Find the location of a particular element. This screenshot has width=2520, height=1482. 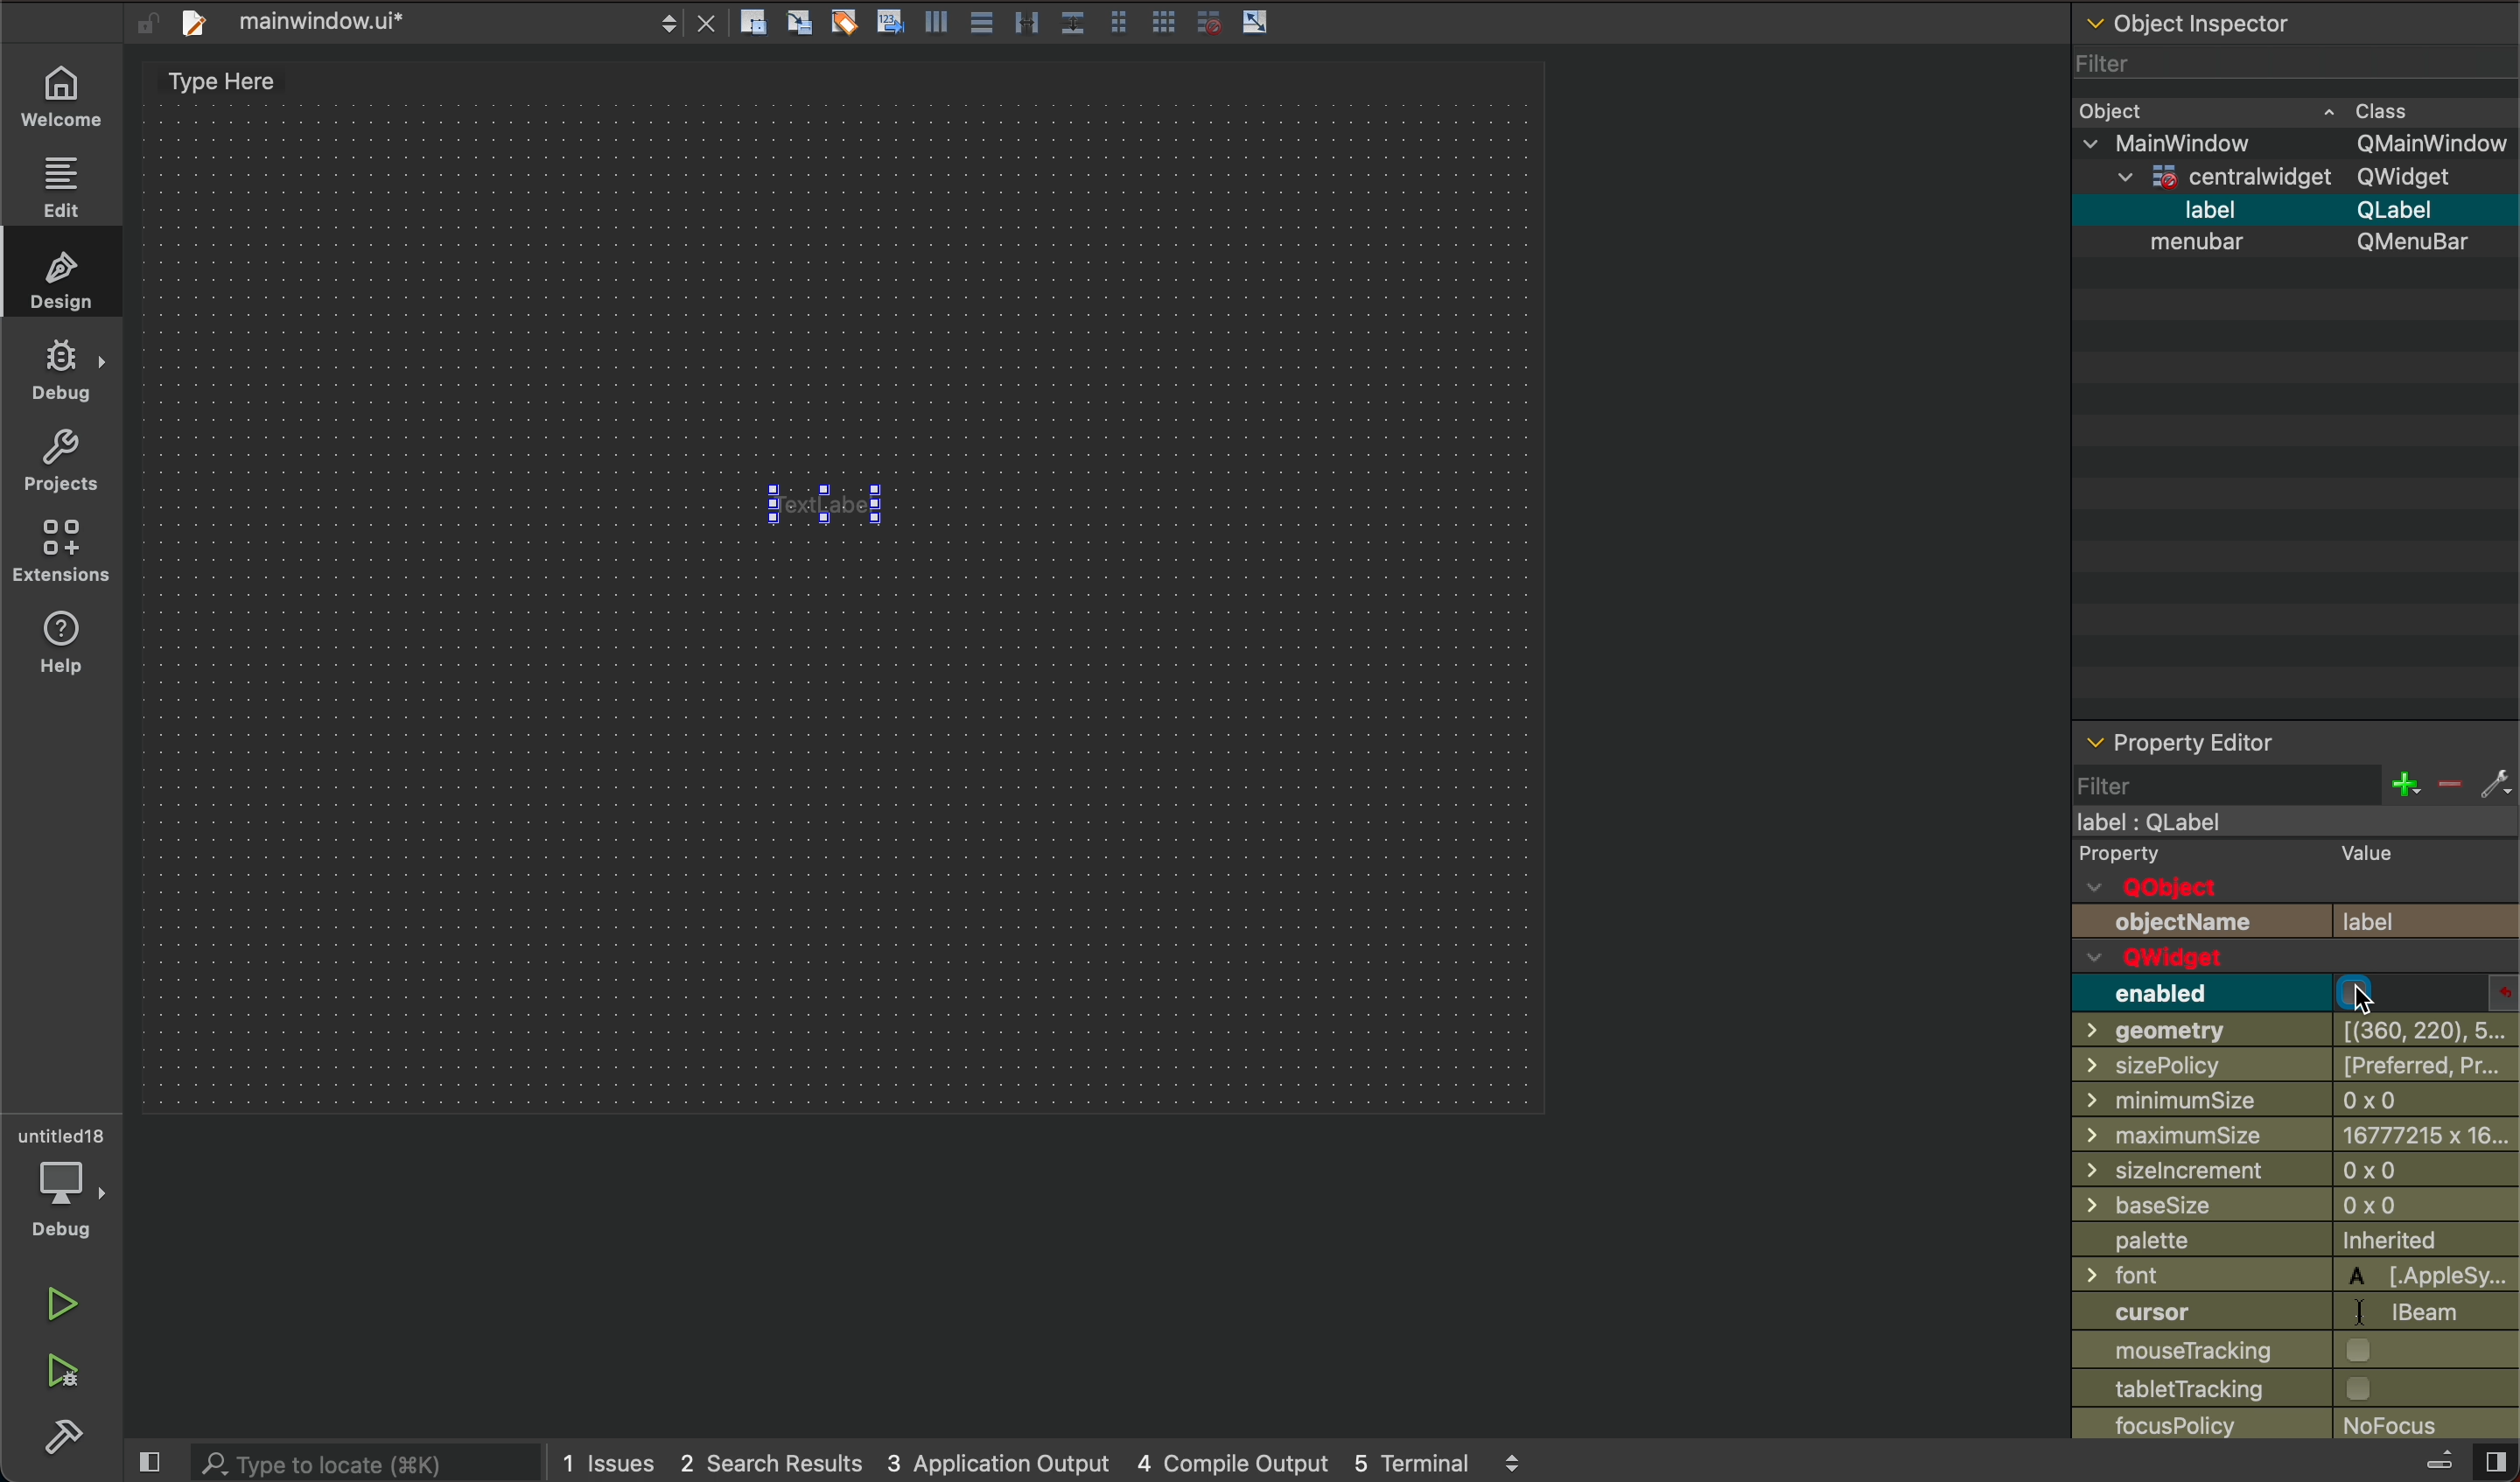

checkbox is located at coordinates (2375, 1352).